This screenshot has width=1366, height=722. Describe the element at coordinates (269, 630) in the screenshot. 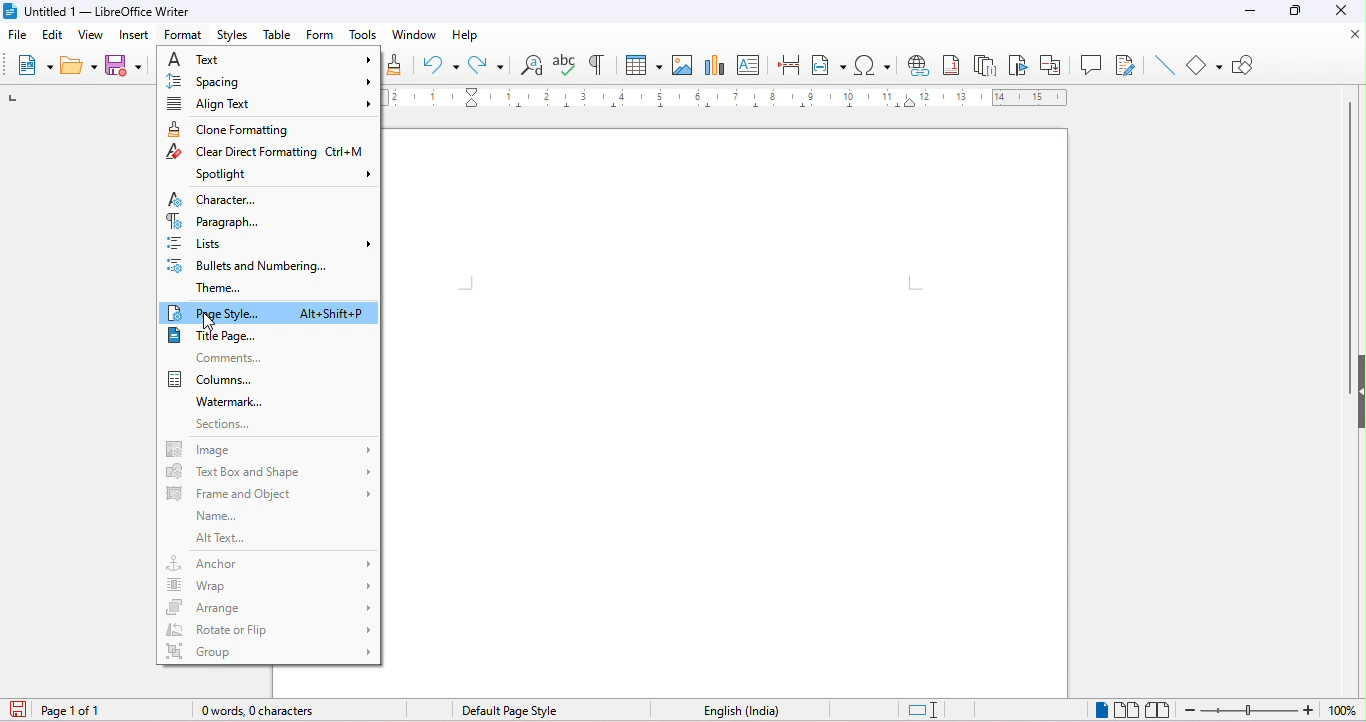

I see `rotate or flip` at that location.